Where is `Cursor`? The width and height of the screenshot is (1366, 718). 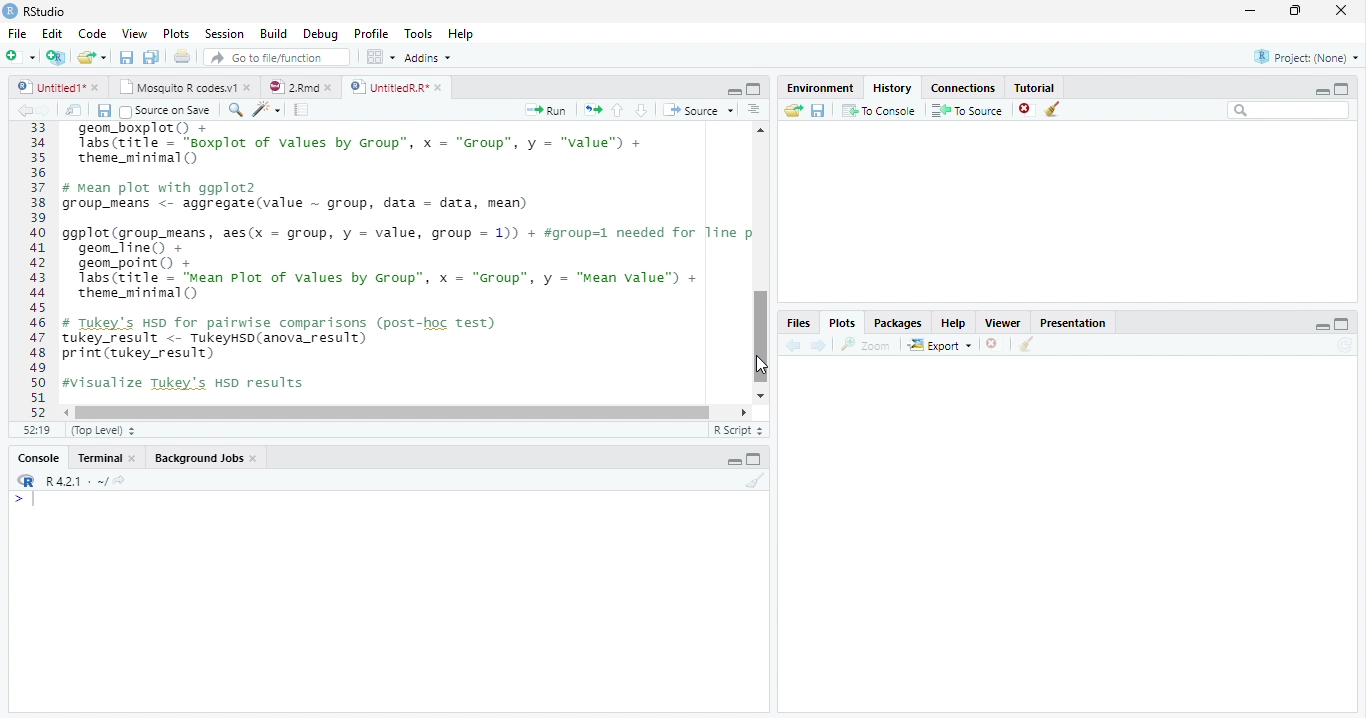
Cursor is located at coordinates (762, 365).